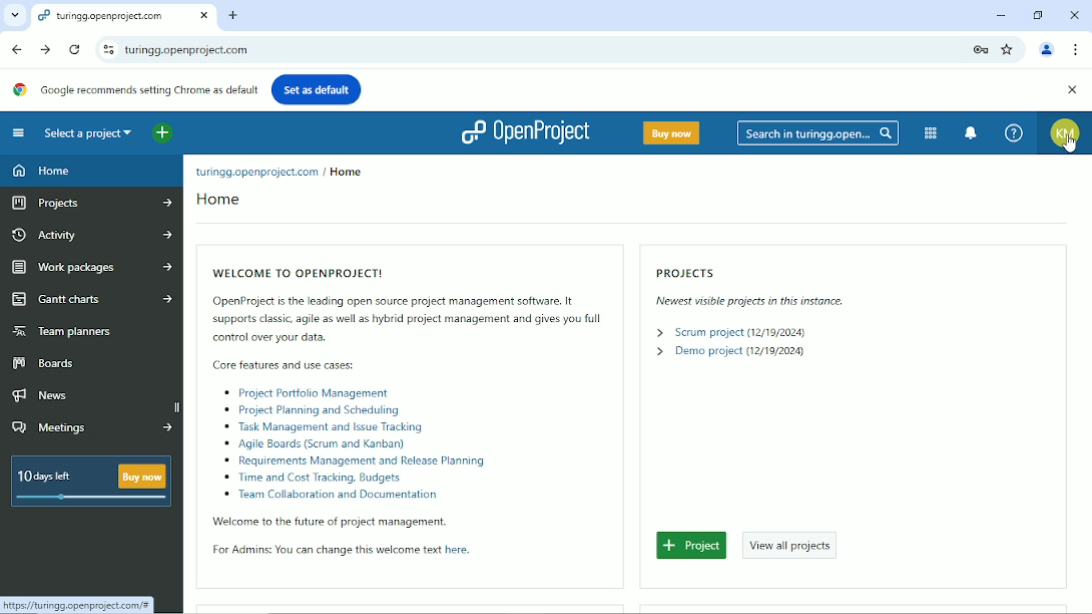 Image resolution: width=1092 pixels, height=614 pixels. What do you see at coordinates (93, 266) in the screenshot?
I see `Work packages` at bounding box center [93, 266].